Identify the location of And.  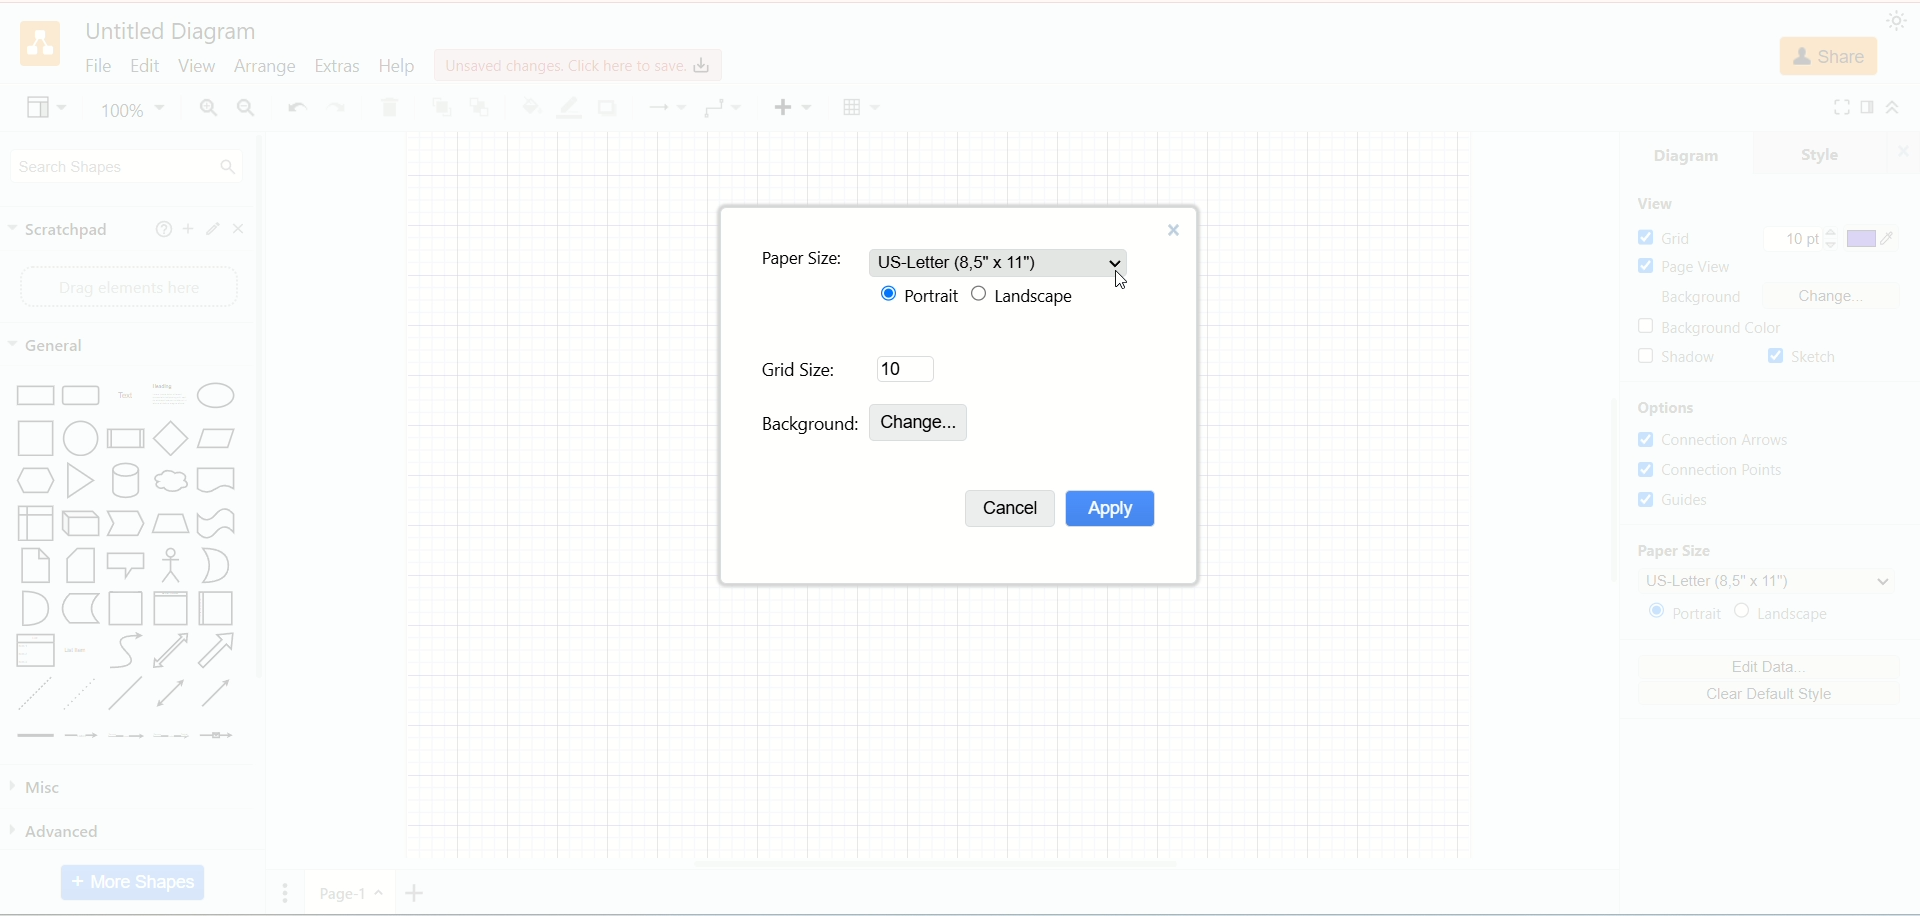
(32, 608).